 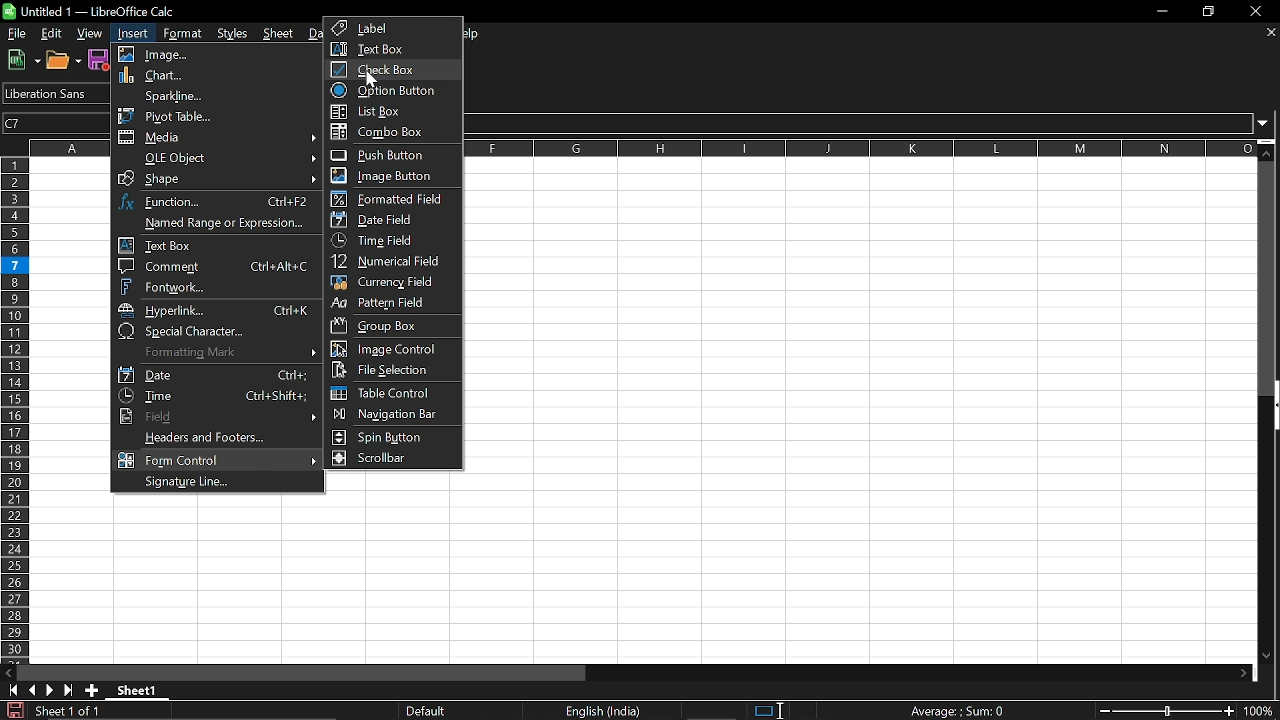 I want to click on Numerical field, so click(x=392, y=263).